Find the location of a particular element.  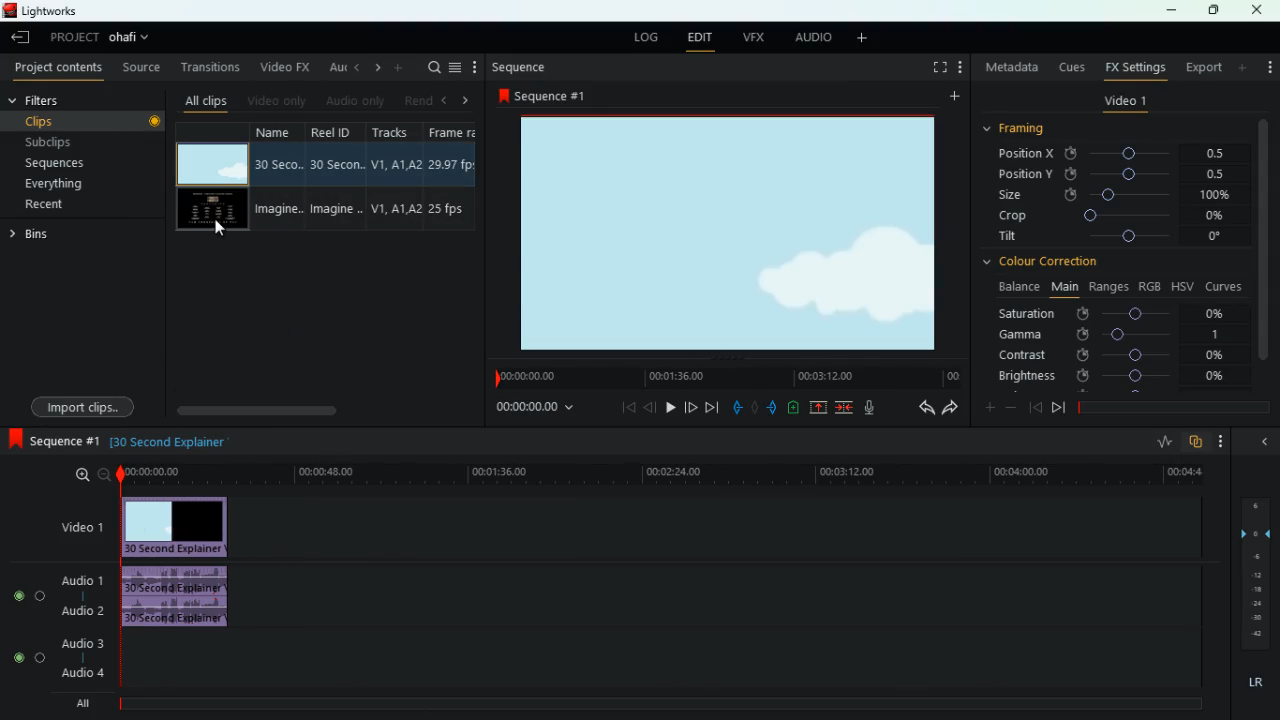

more is located at coordinates (1267, 62).